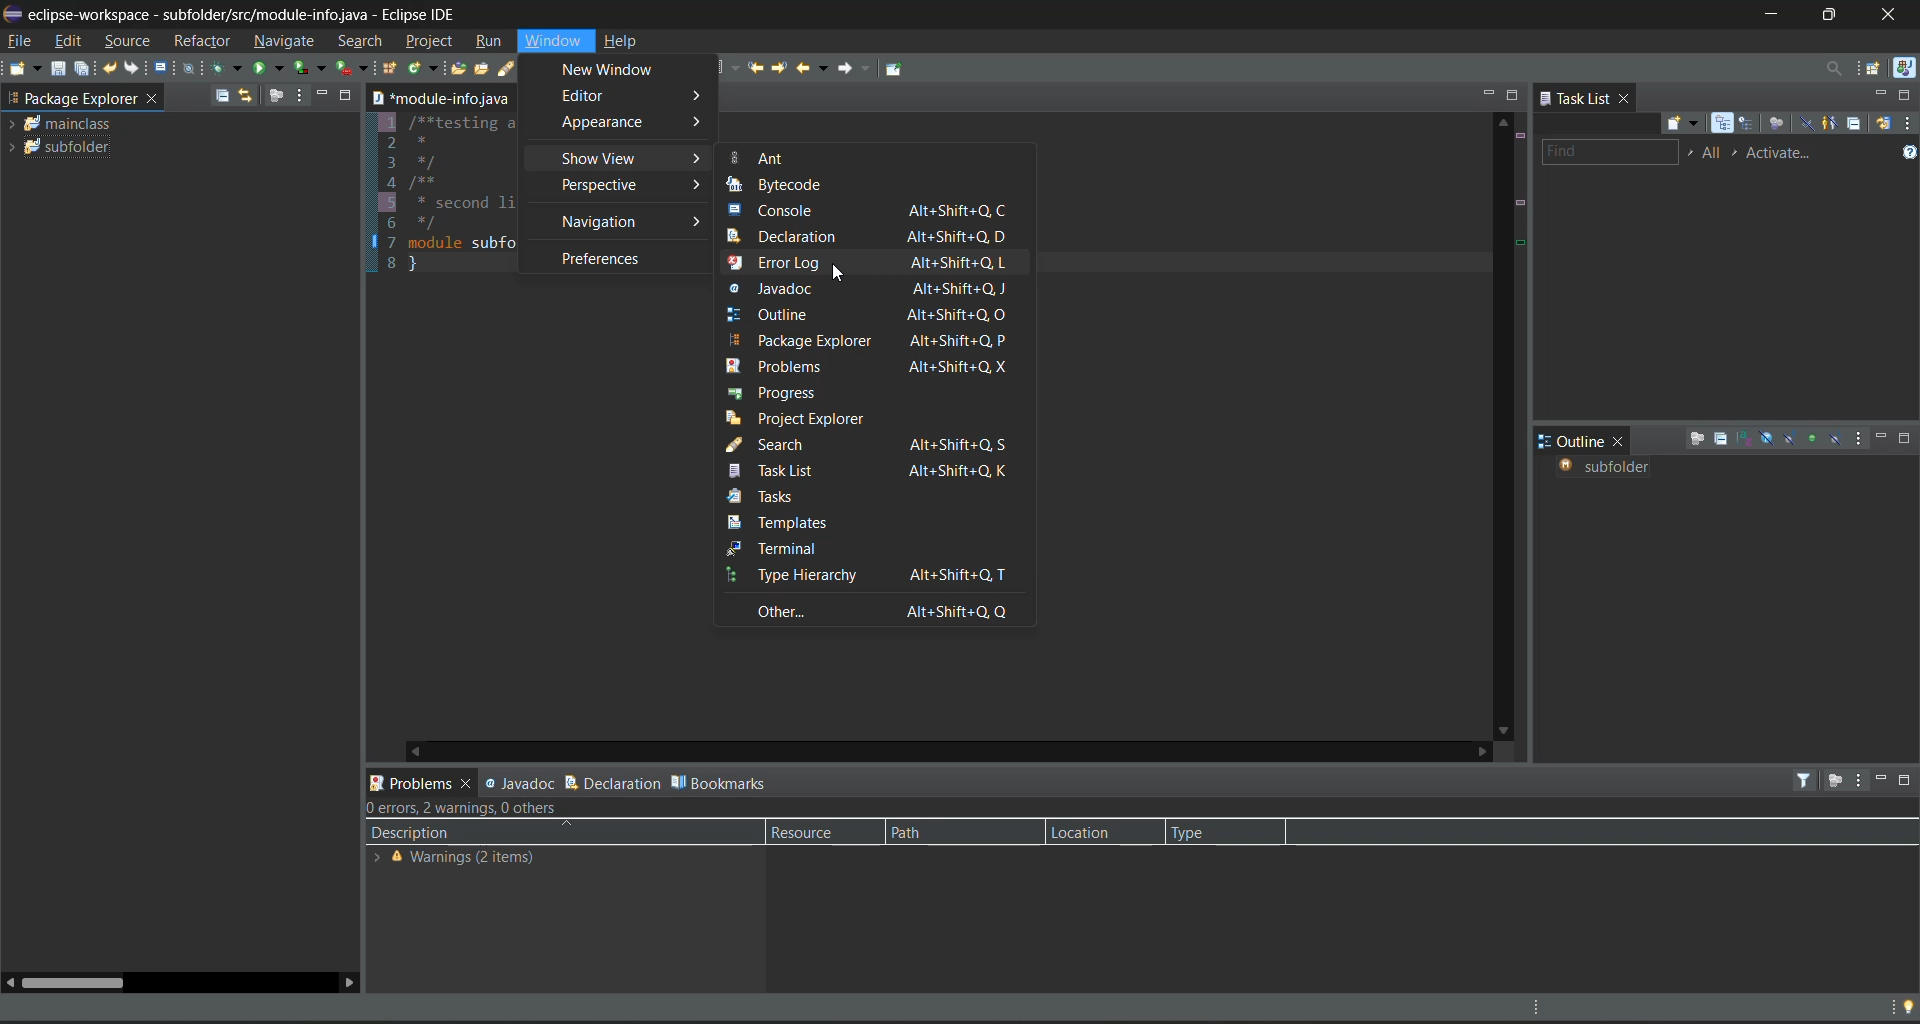 This screenshot has width=1920, height=1024. What do you see at coordinates (877, 340) in the screenshot?
I see `package explorer` at bounding box center [877, 340].